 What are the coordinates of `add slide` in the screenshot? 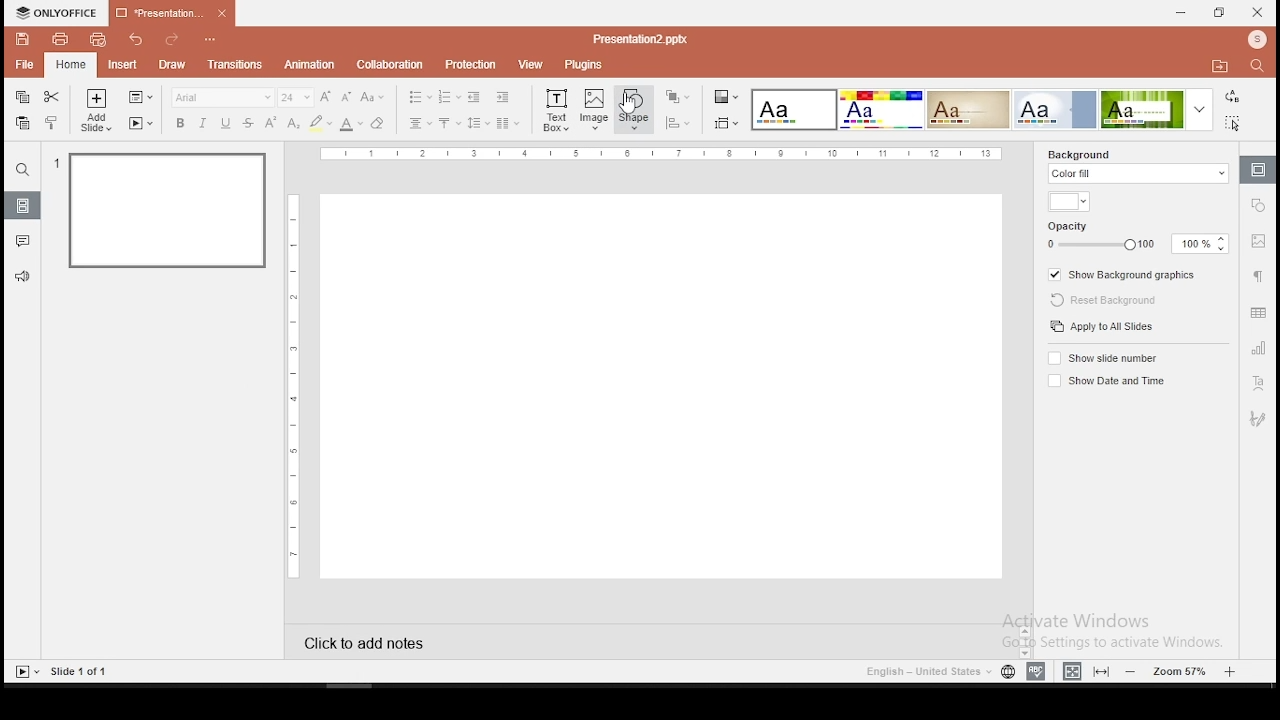 It's located at (96, 110).